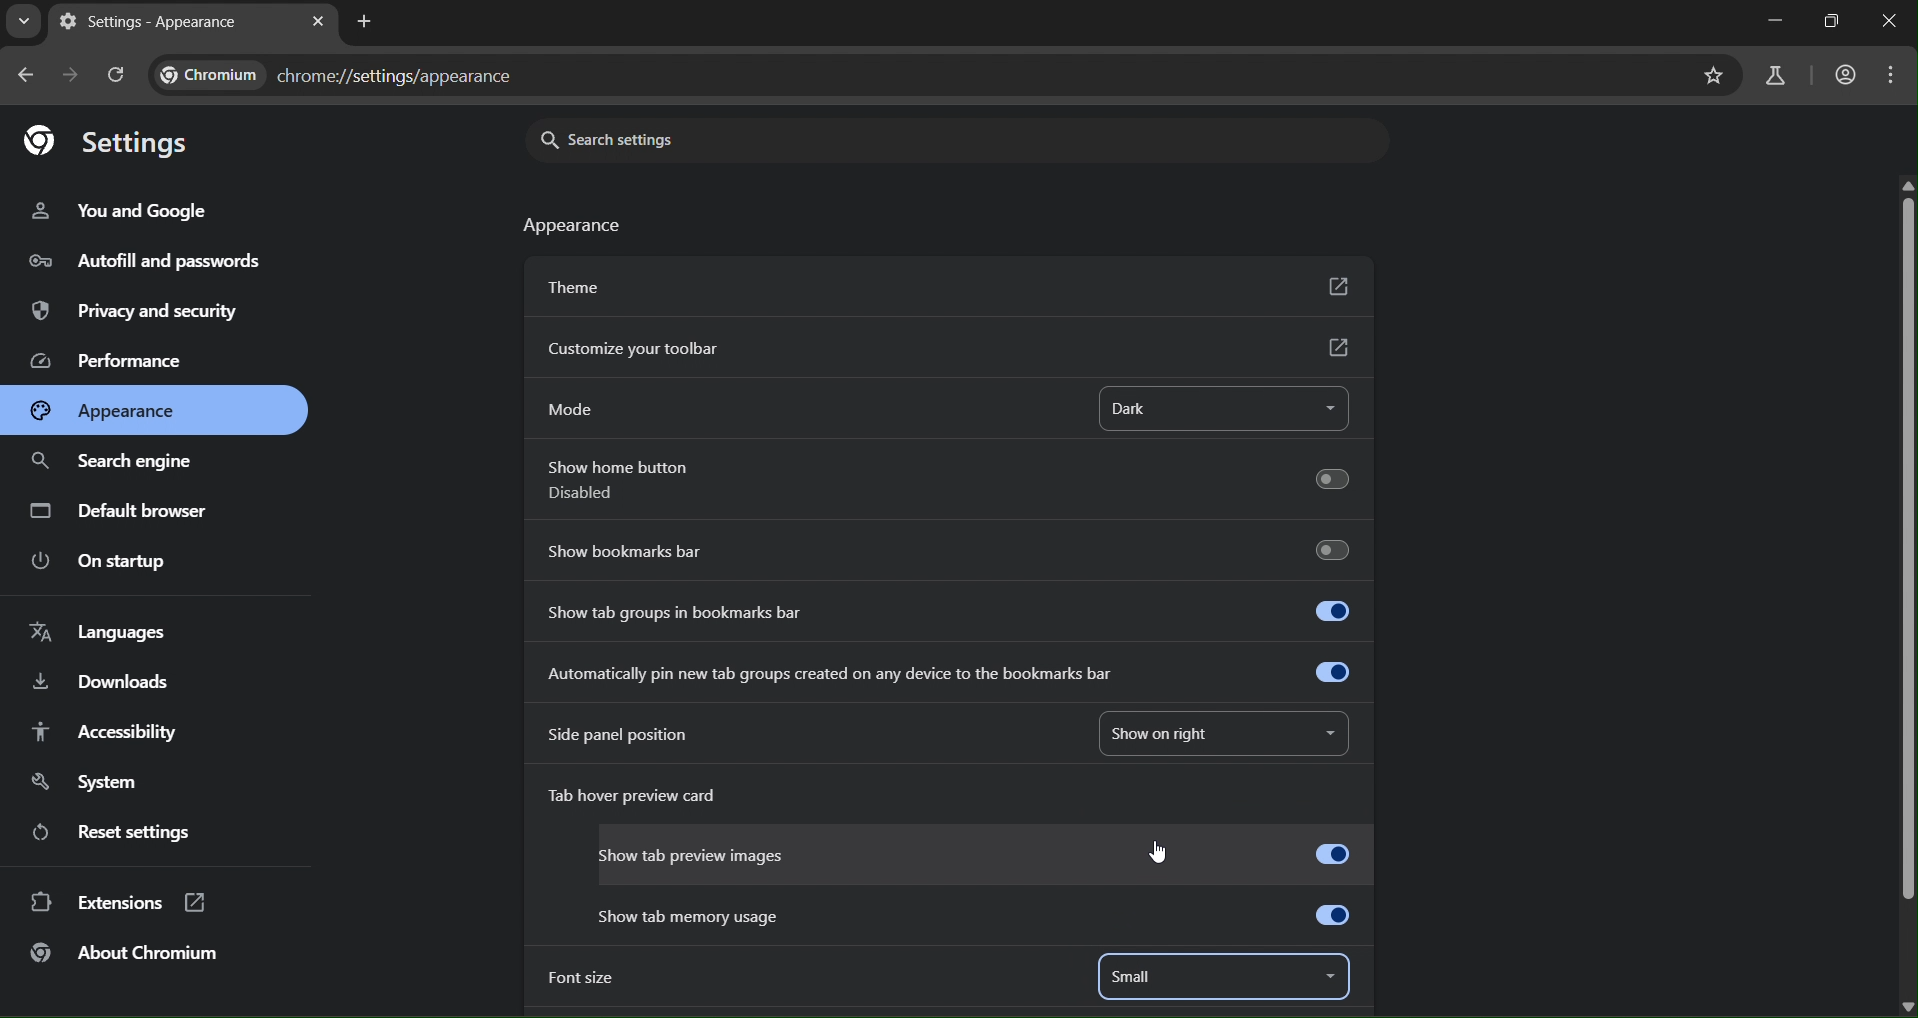 This screenshot has height=1018, width=1918. Describe the element at coordinates (22, 22) in the screenshot. I see `search tabs` at that location.